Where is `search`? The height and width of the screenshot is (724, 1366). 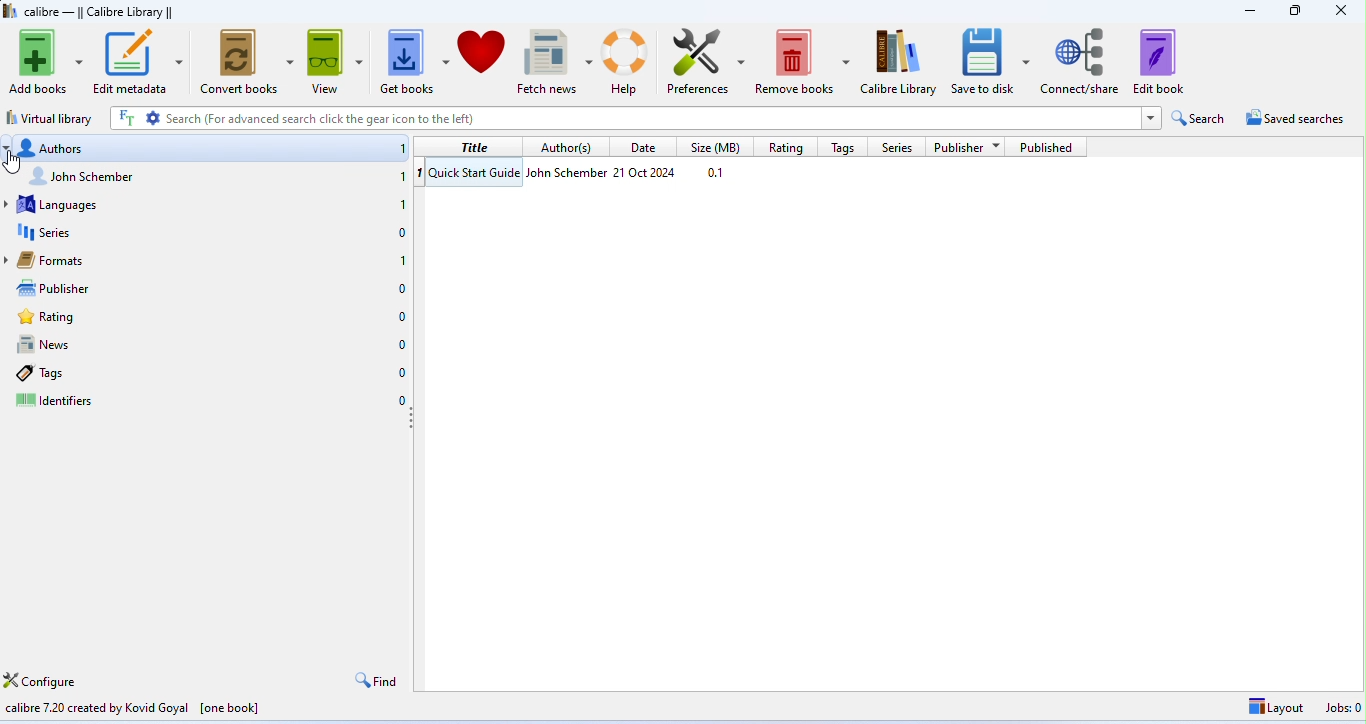
search is located at coordinates (622, 117).